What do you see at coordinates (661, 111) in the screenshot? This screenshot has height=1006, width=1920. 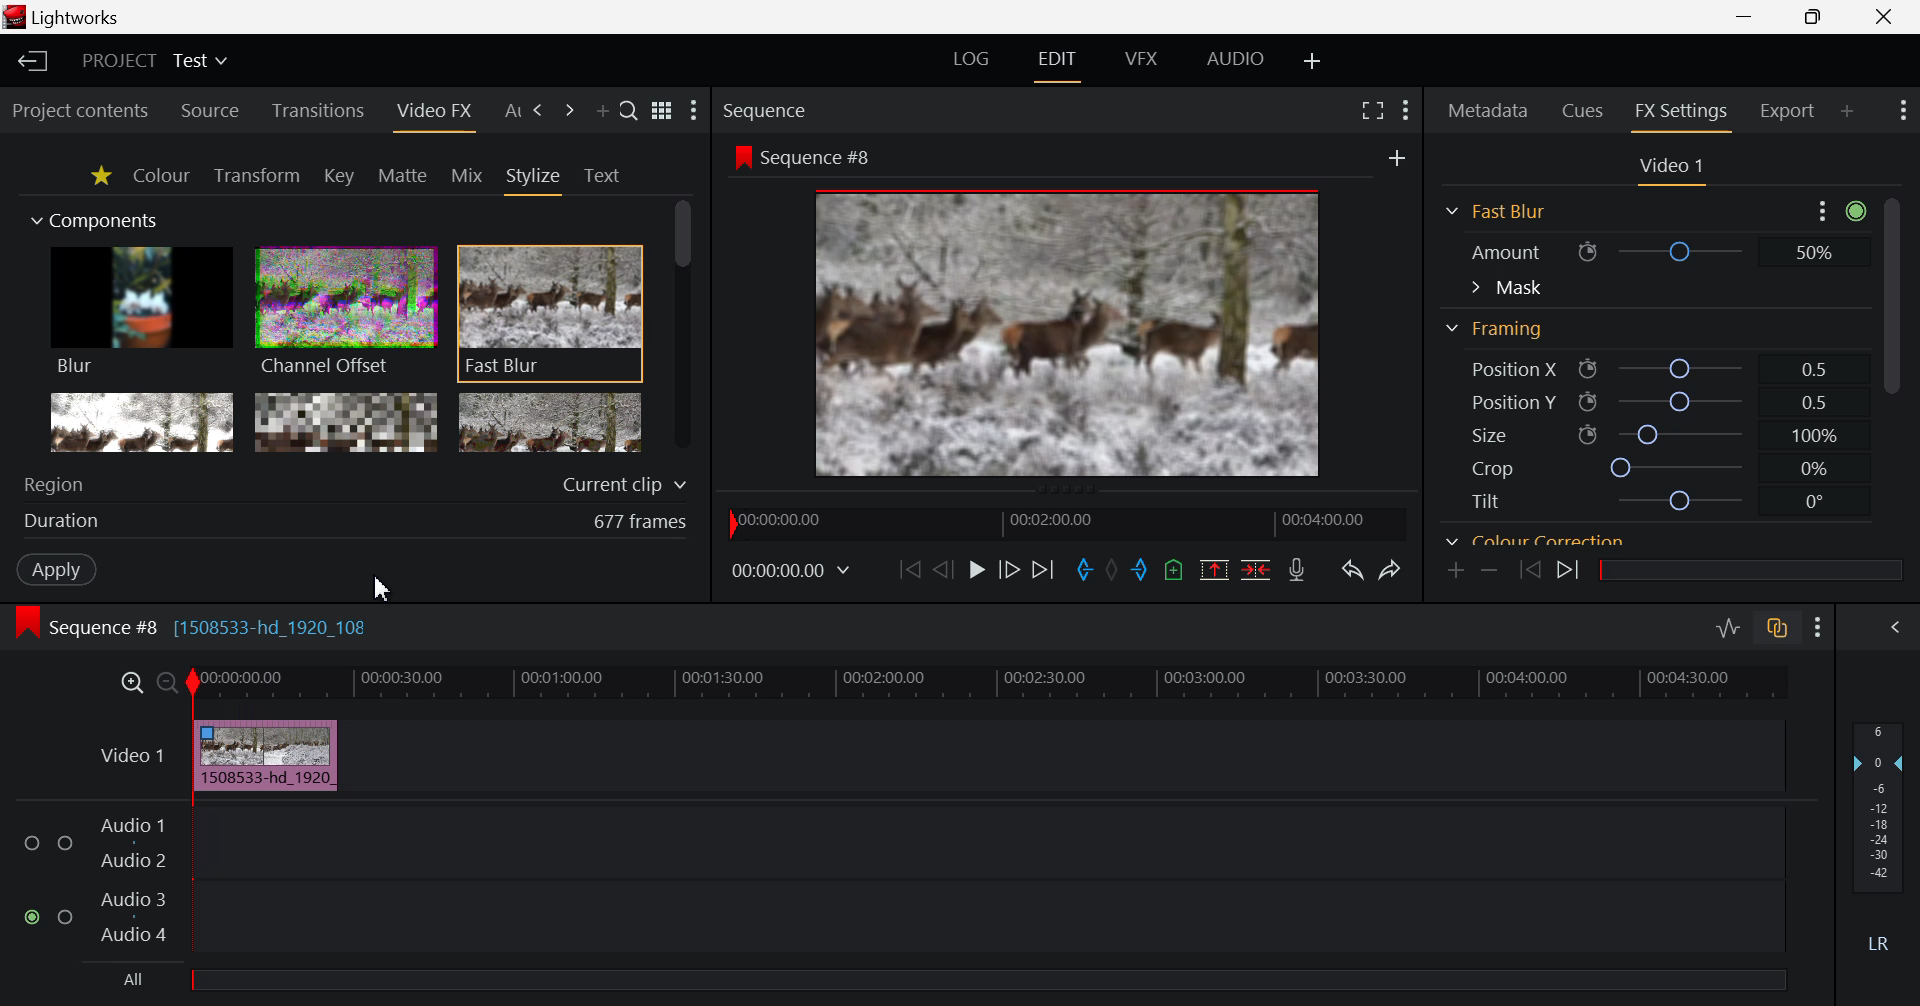 I see `Toggle list and title view` at bounding box center [661, 111].